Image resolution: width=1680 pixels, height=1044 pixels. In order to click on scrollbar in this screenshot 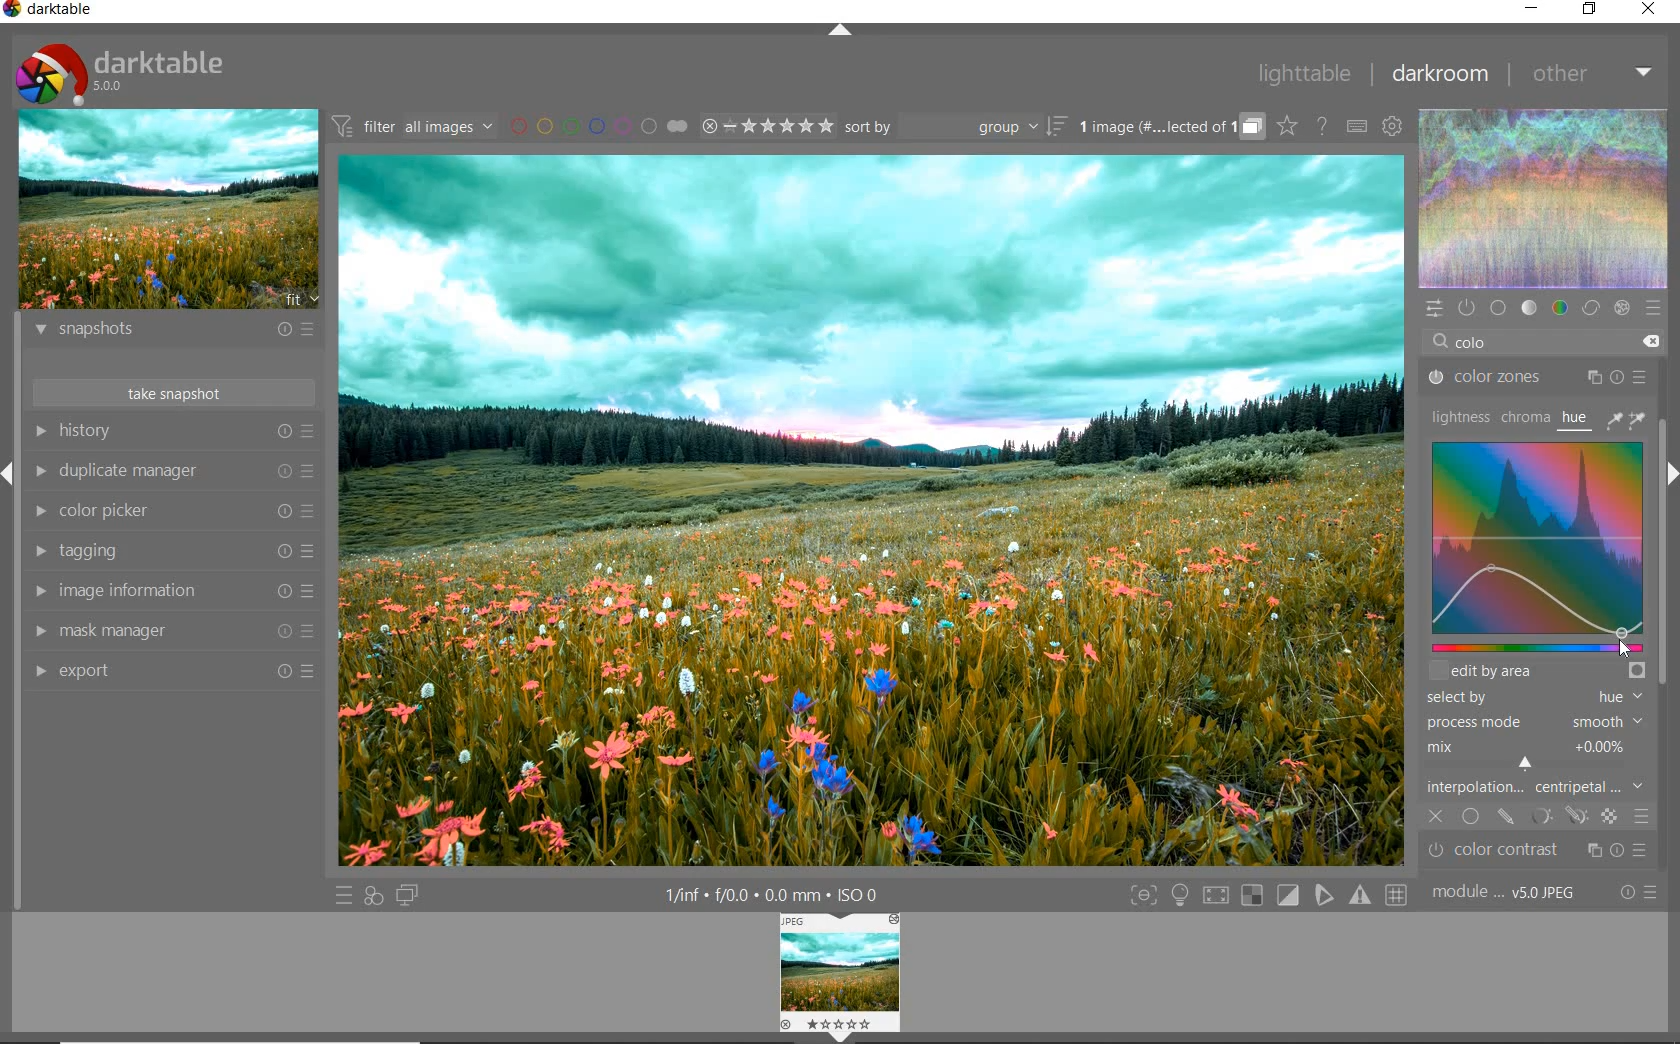, I will do `click(1662, 631)`.